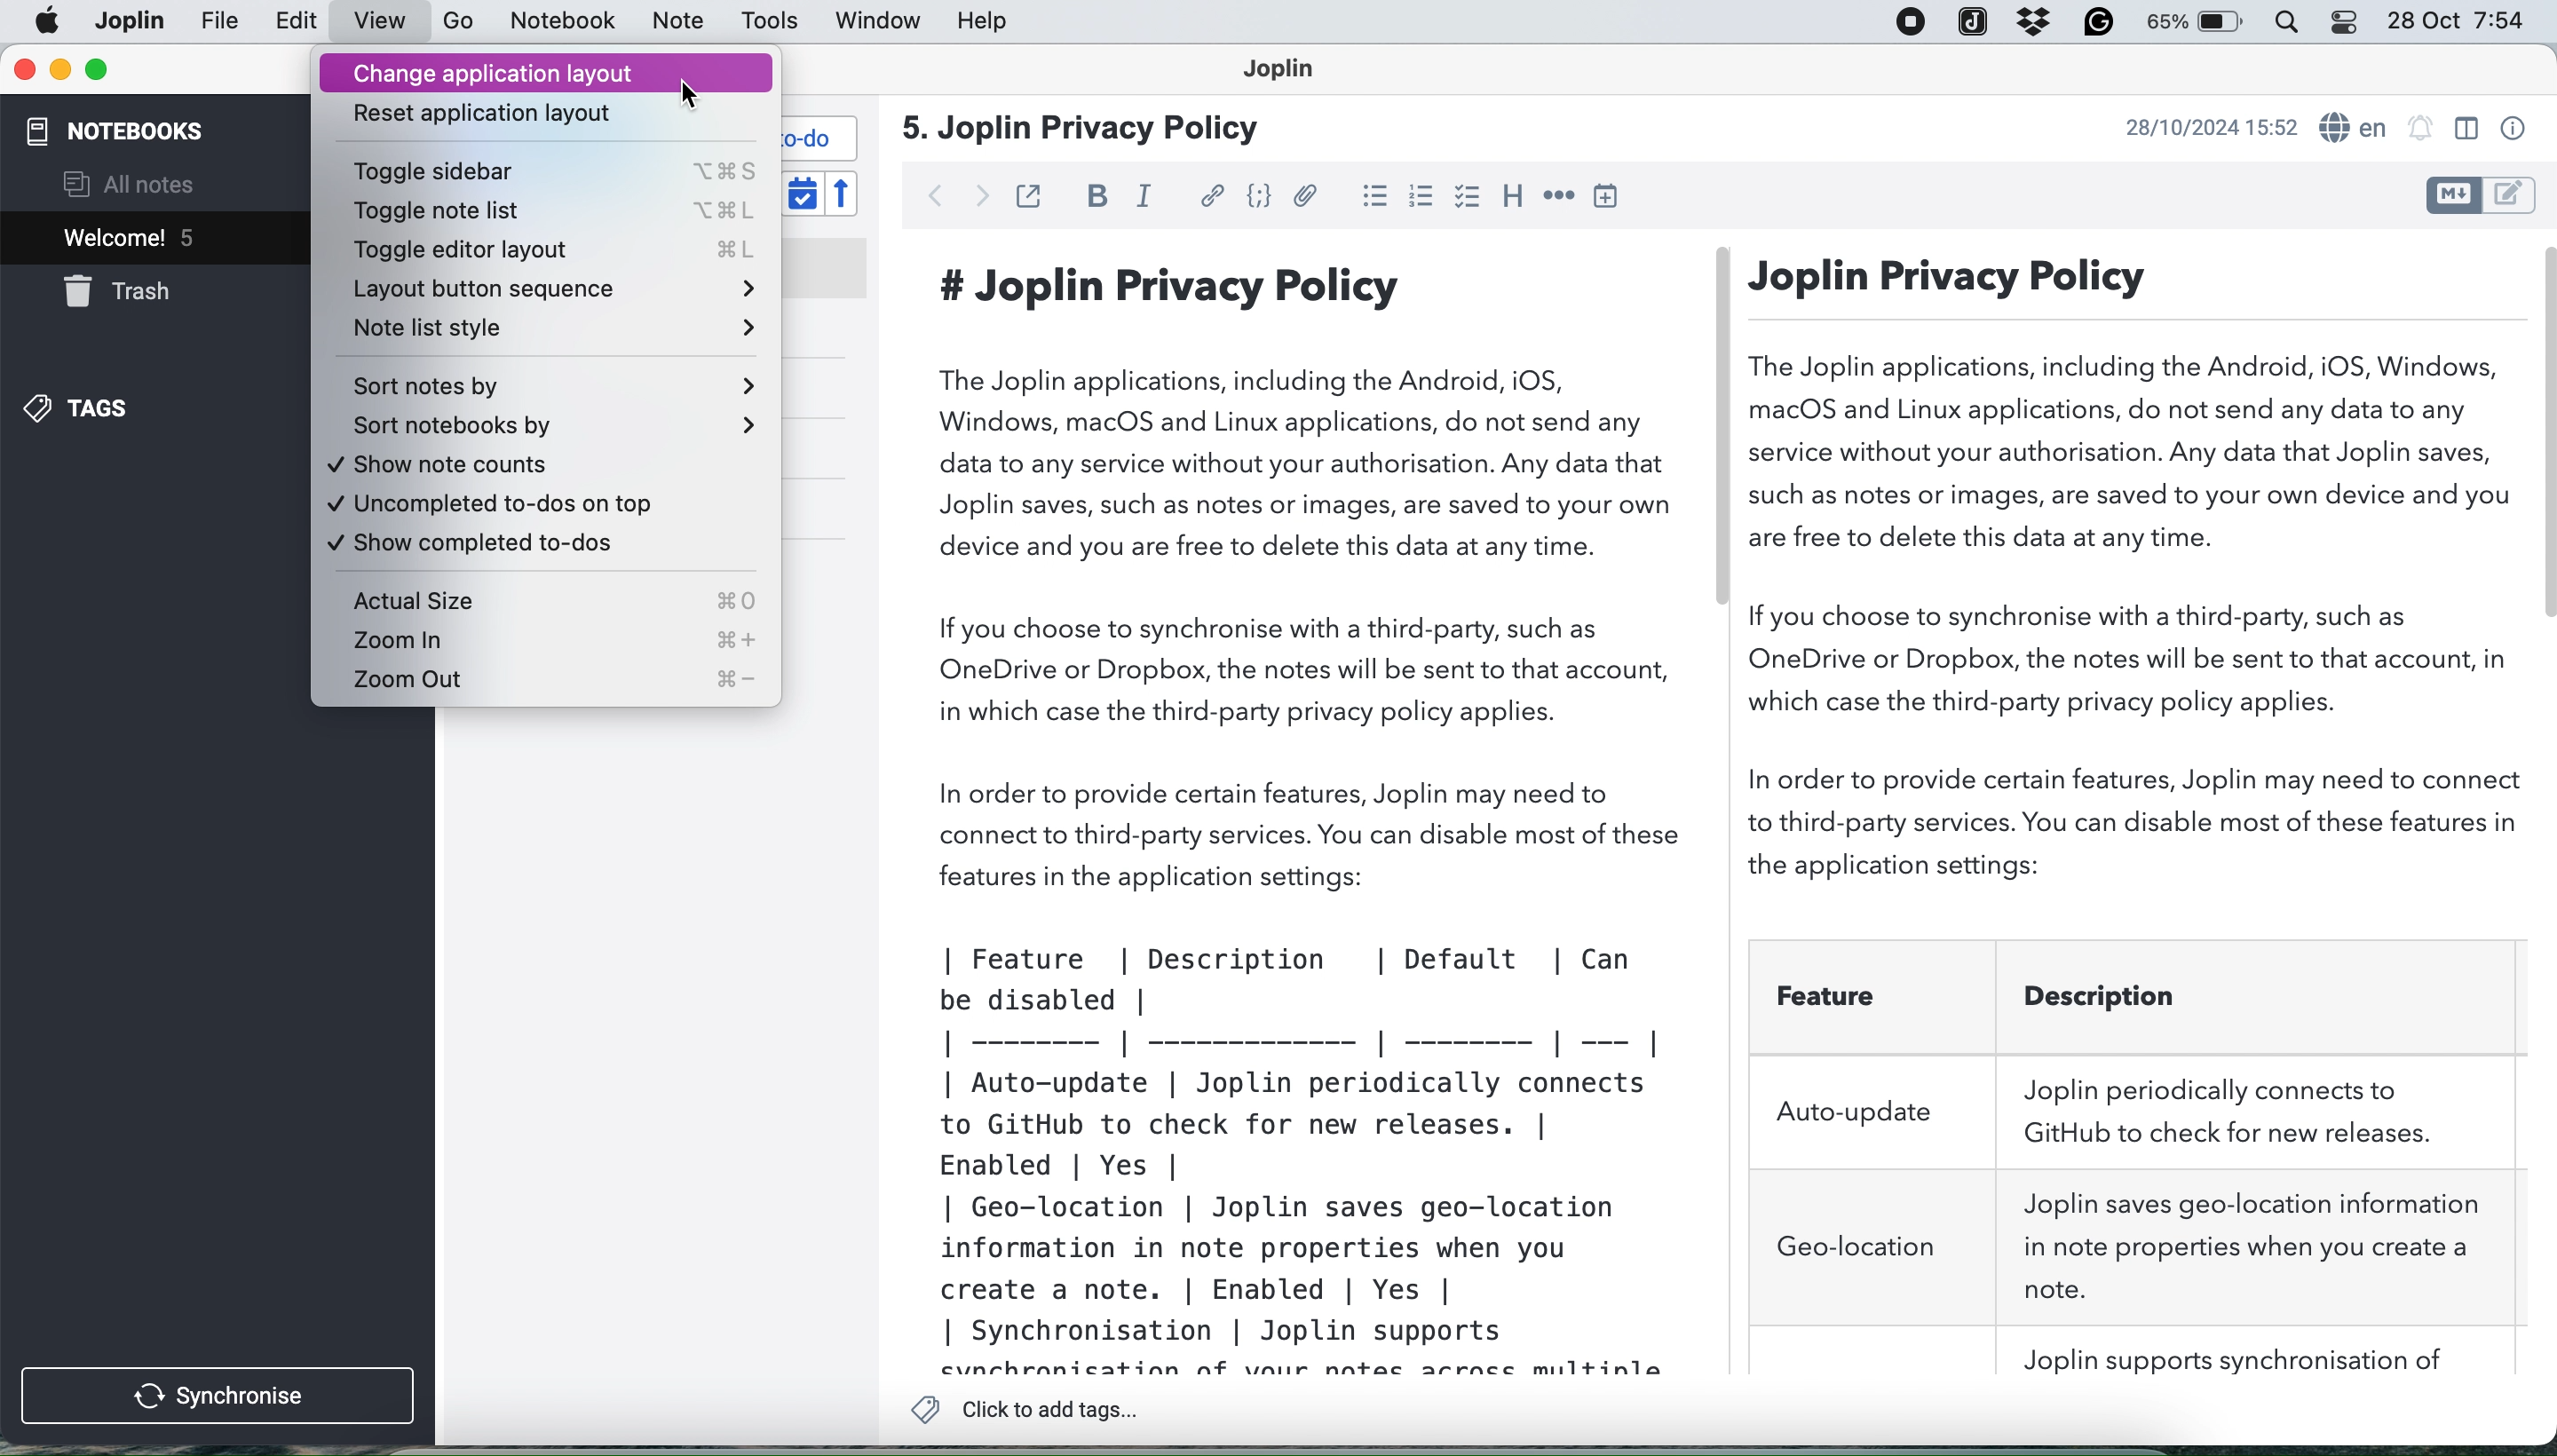 Image resolution: width=2557 pixels, height=1456 pixels. What do you see at coordinates (872, 23) in the screenshot?
I see `window` at bounding box center [872, 23].